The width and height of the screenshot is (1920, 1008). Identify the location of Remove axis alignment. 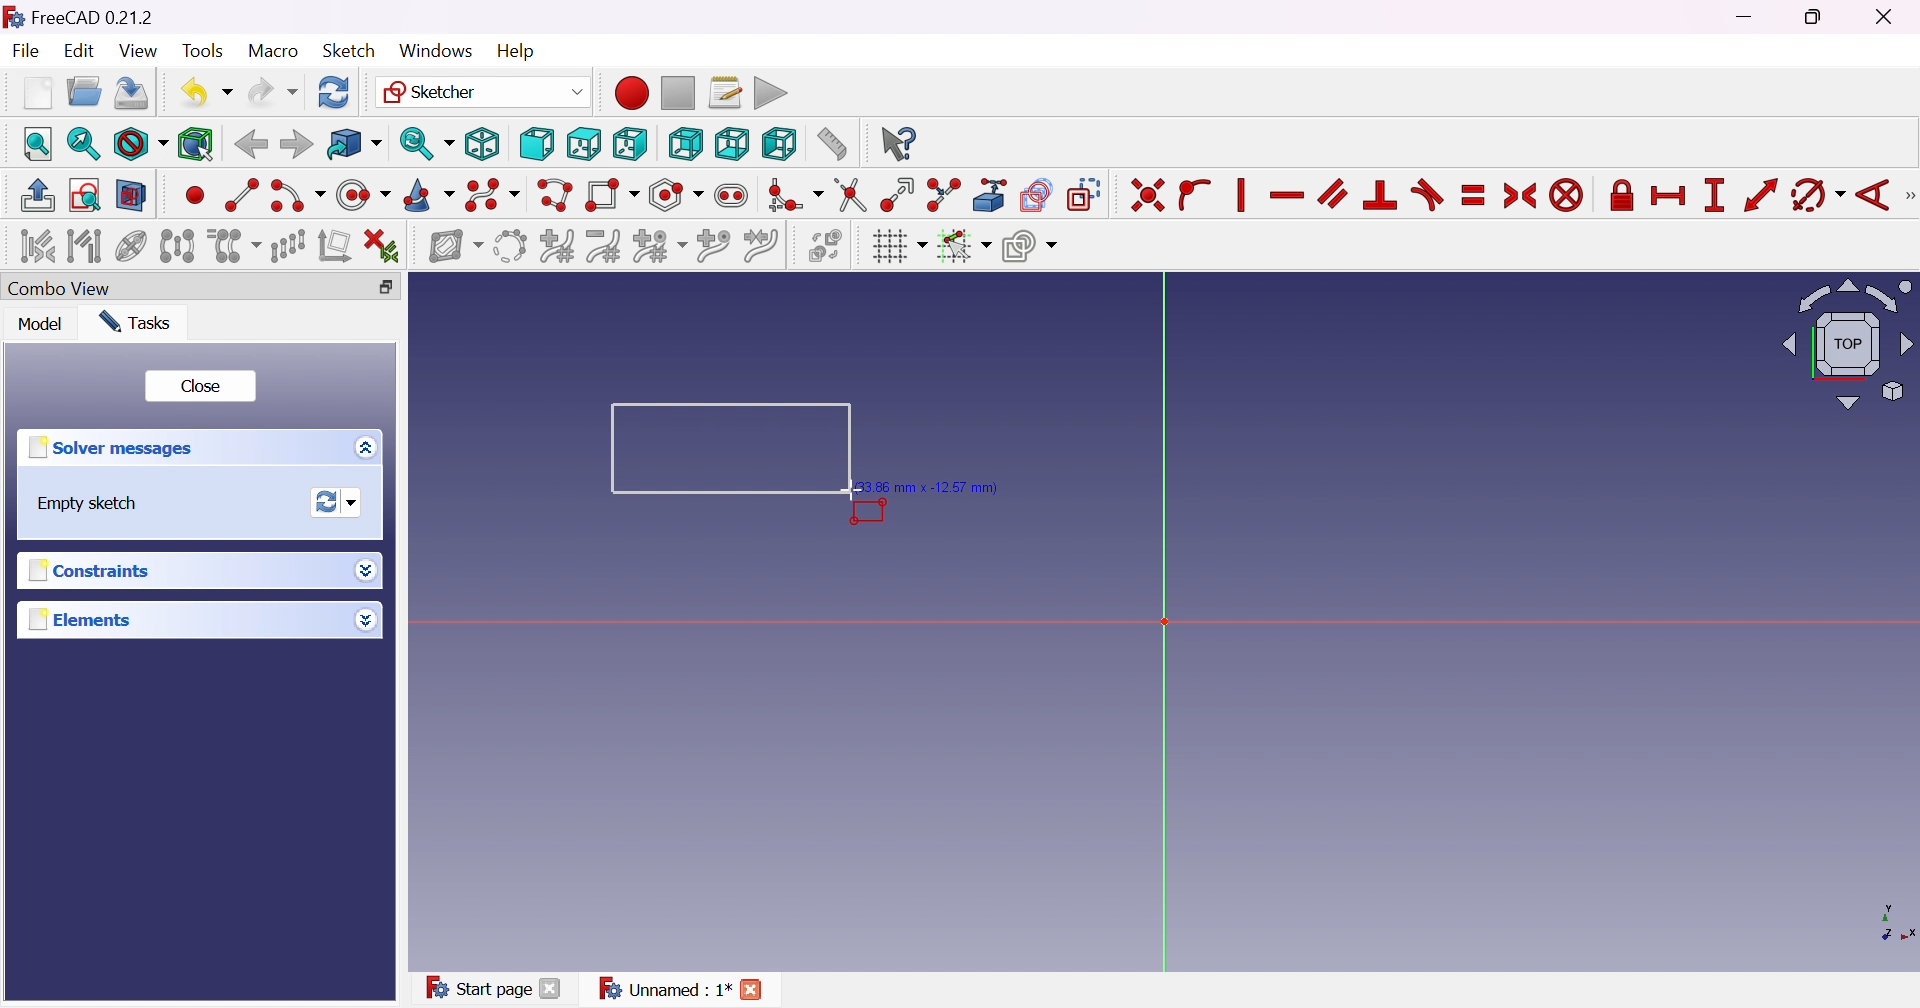
(333, 245).